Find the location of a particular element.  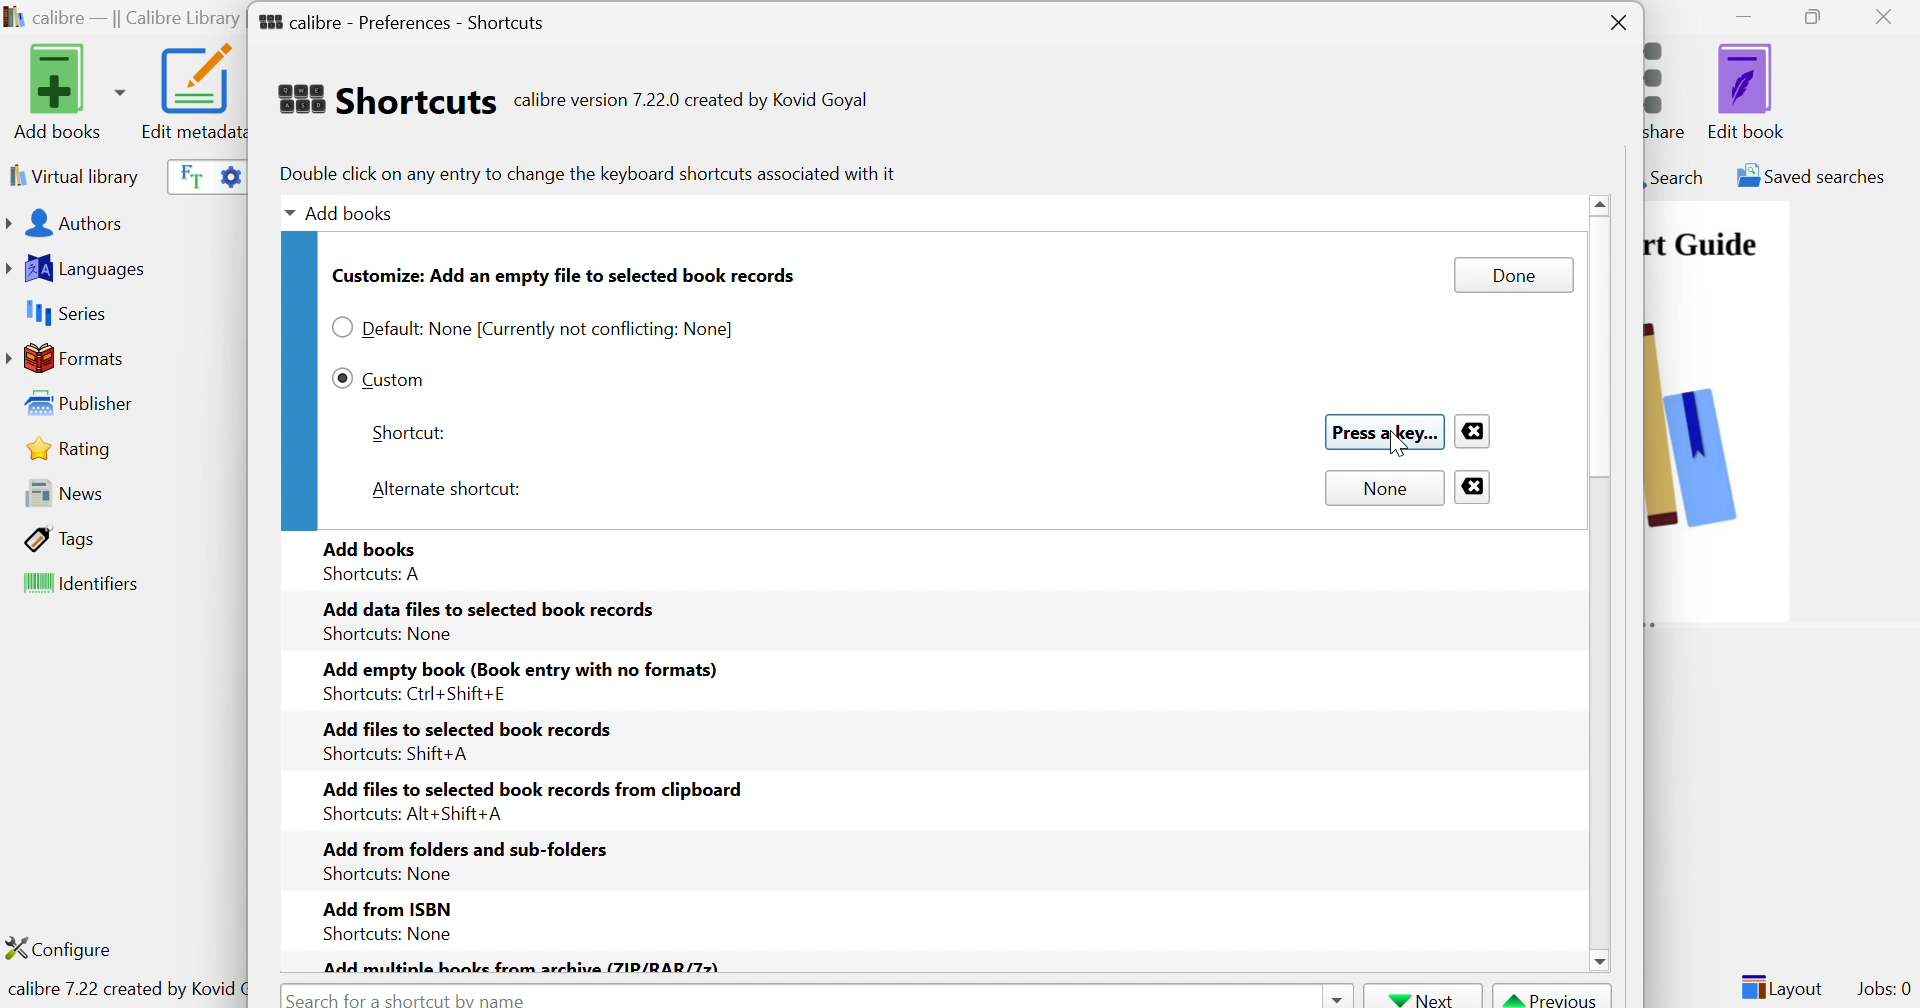

Checkbox is located at coordinates (341, 377).